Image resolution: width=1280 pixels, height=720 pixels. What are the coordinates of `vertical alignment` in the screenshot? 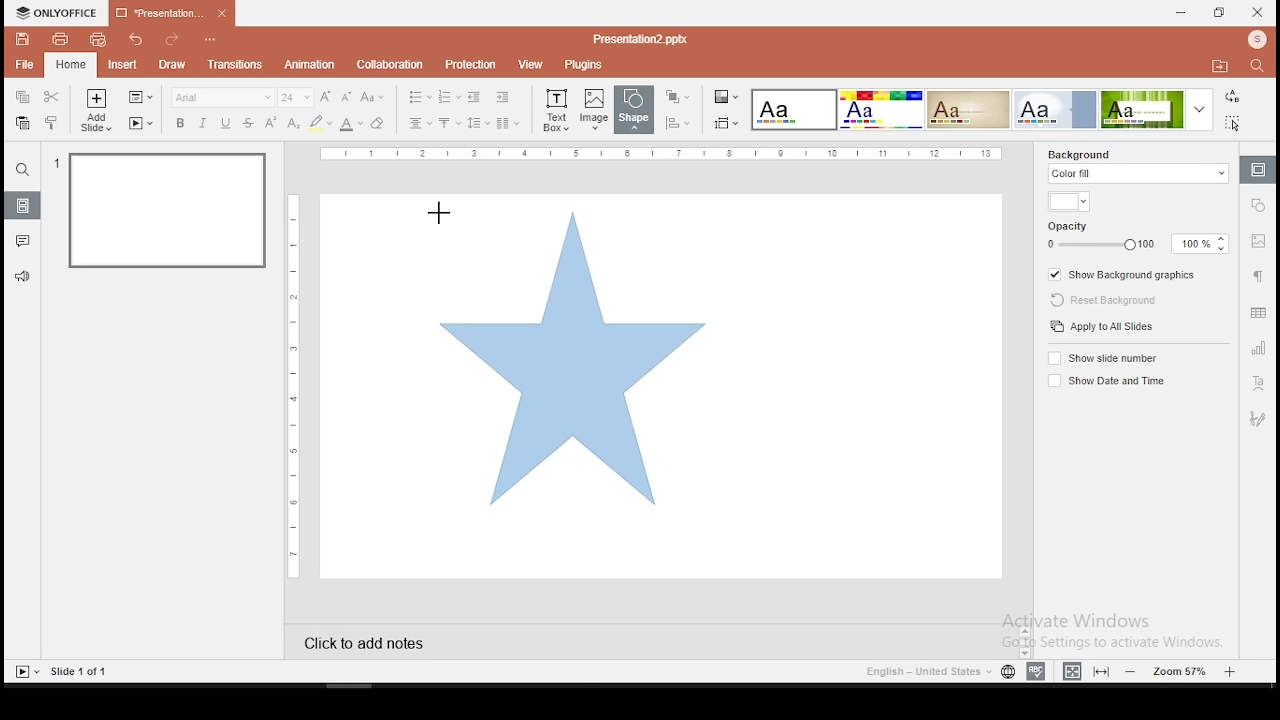 It's located at (448, 124).